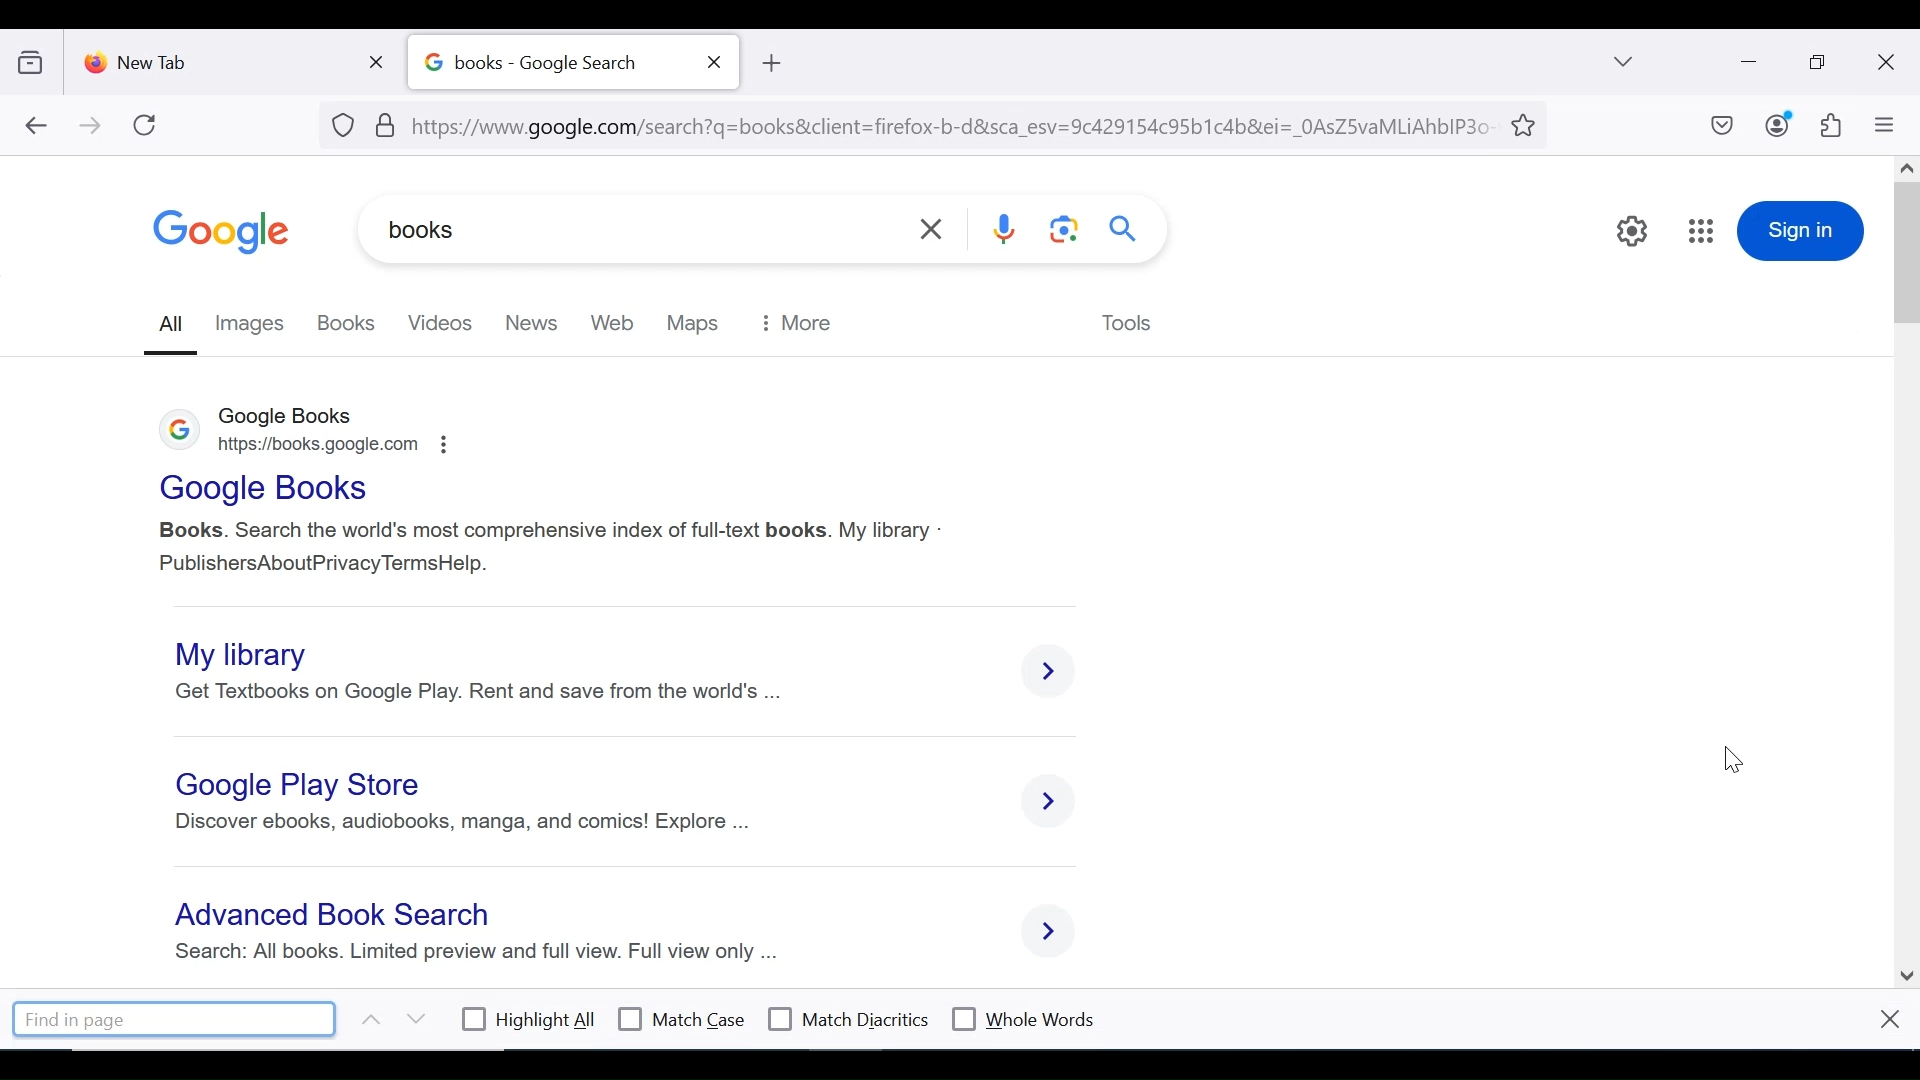 Image resolution: width=1920 pixels, height=1080 pixels. What do you see at coordinates (550, 548) in the screenshot?
I see `Books. Search the world's most comprehensive index of full-text books. My library -
PublishersAboutPrivacy TermsHelp.` at bounding box center [550, 548].